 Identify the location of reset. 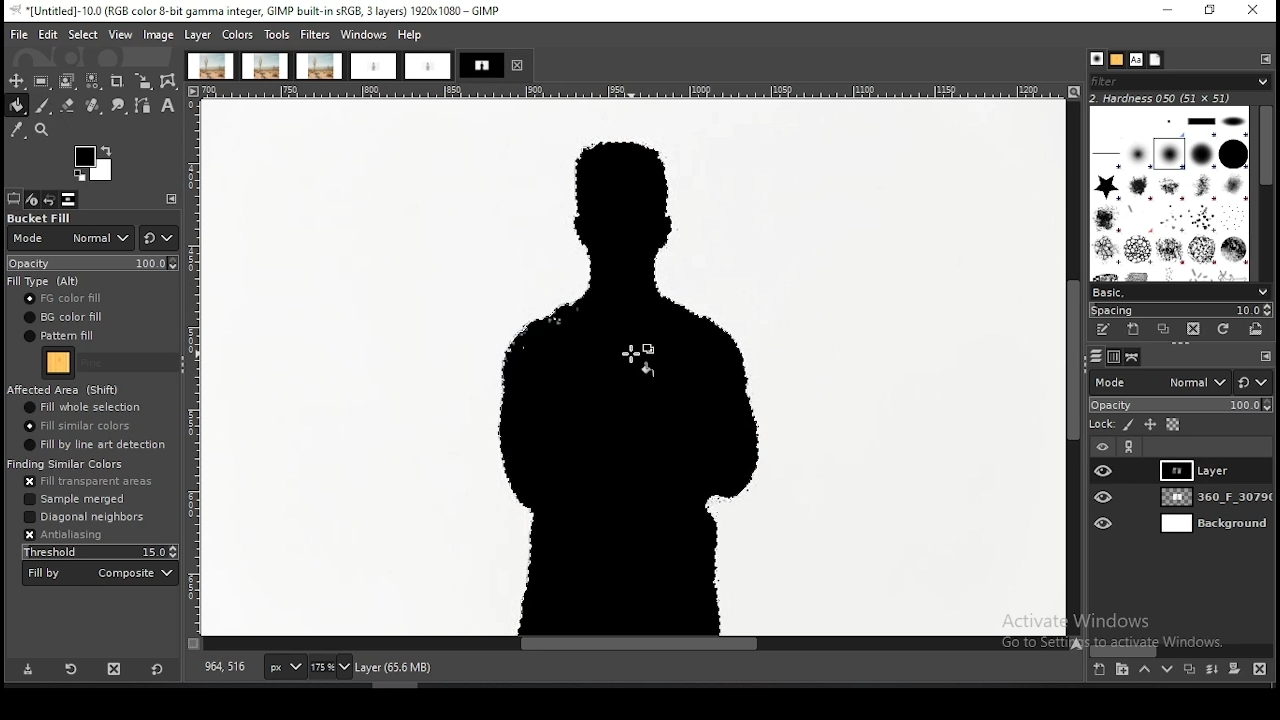
(1254, 381).